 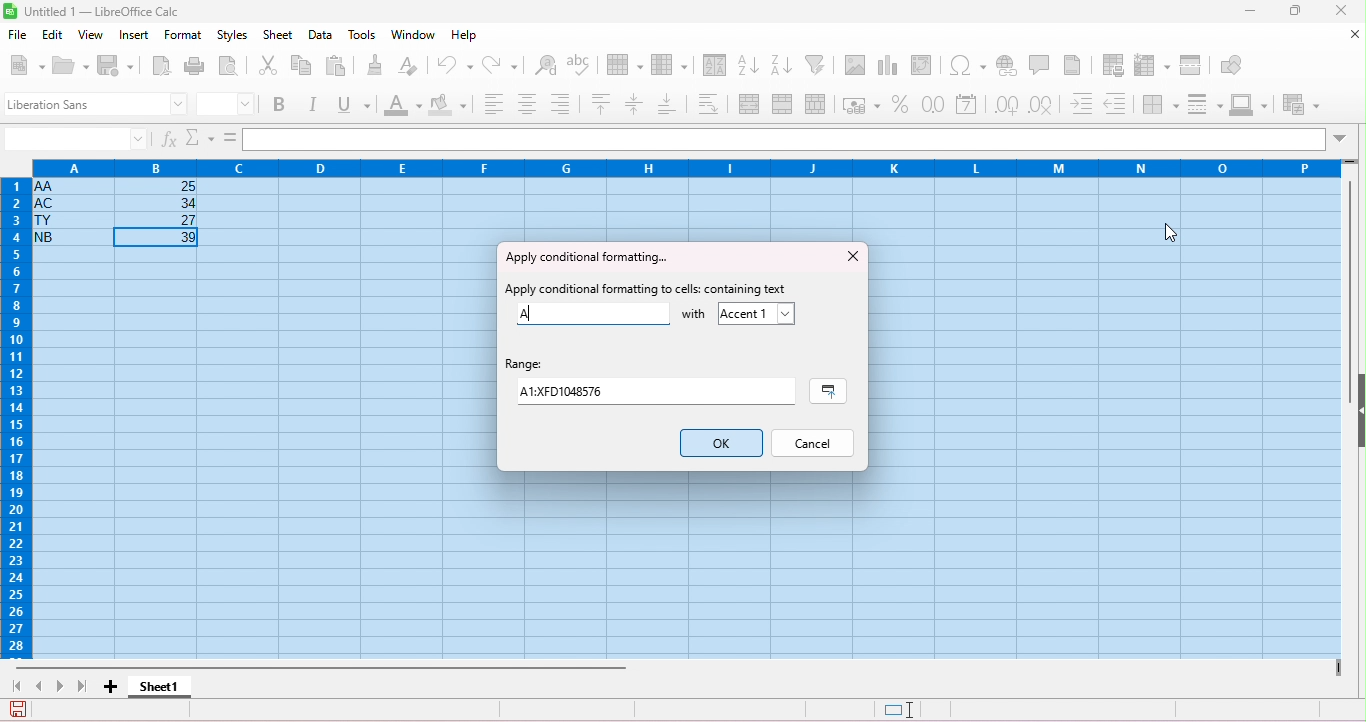 I want to click on save, so click(x=18, y=710).